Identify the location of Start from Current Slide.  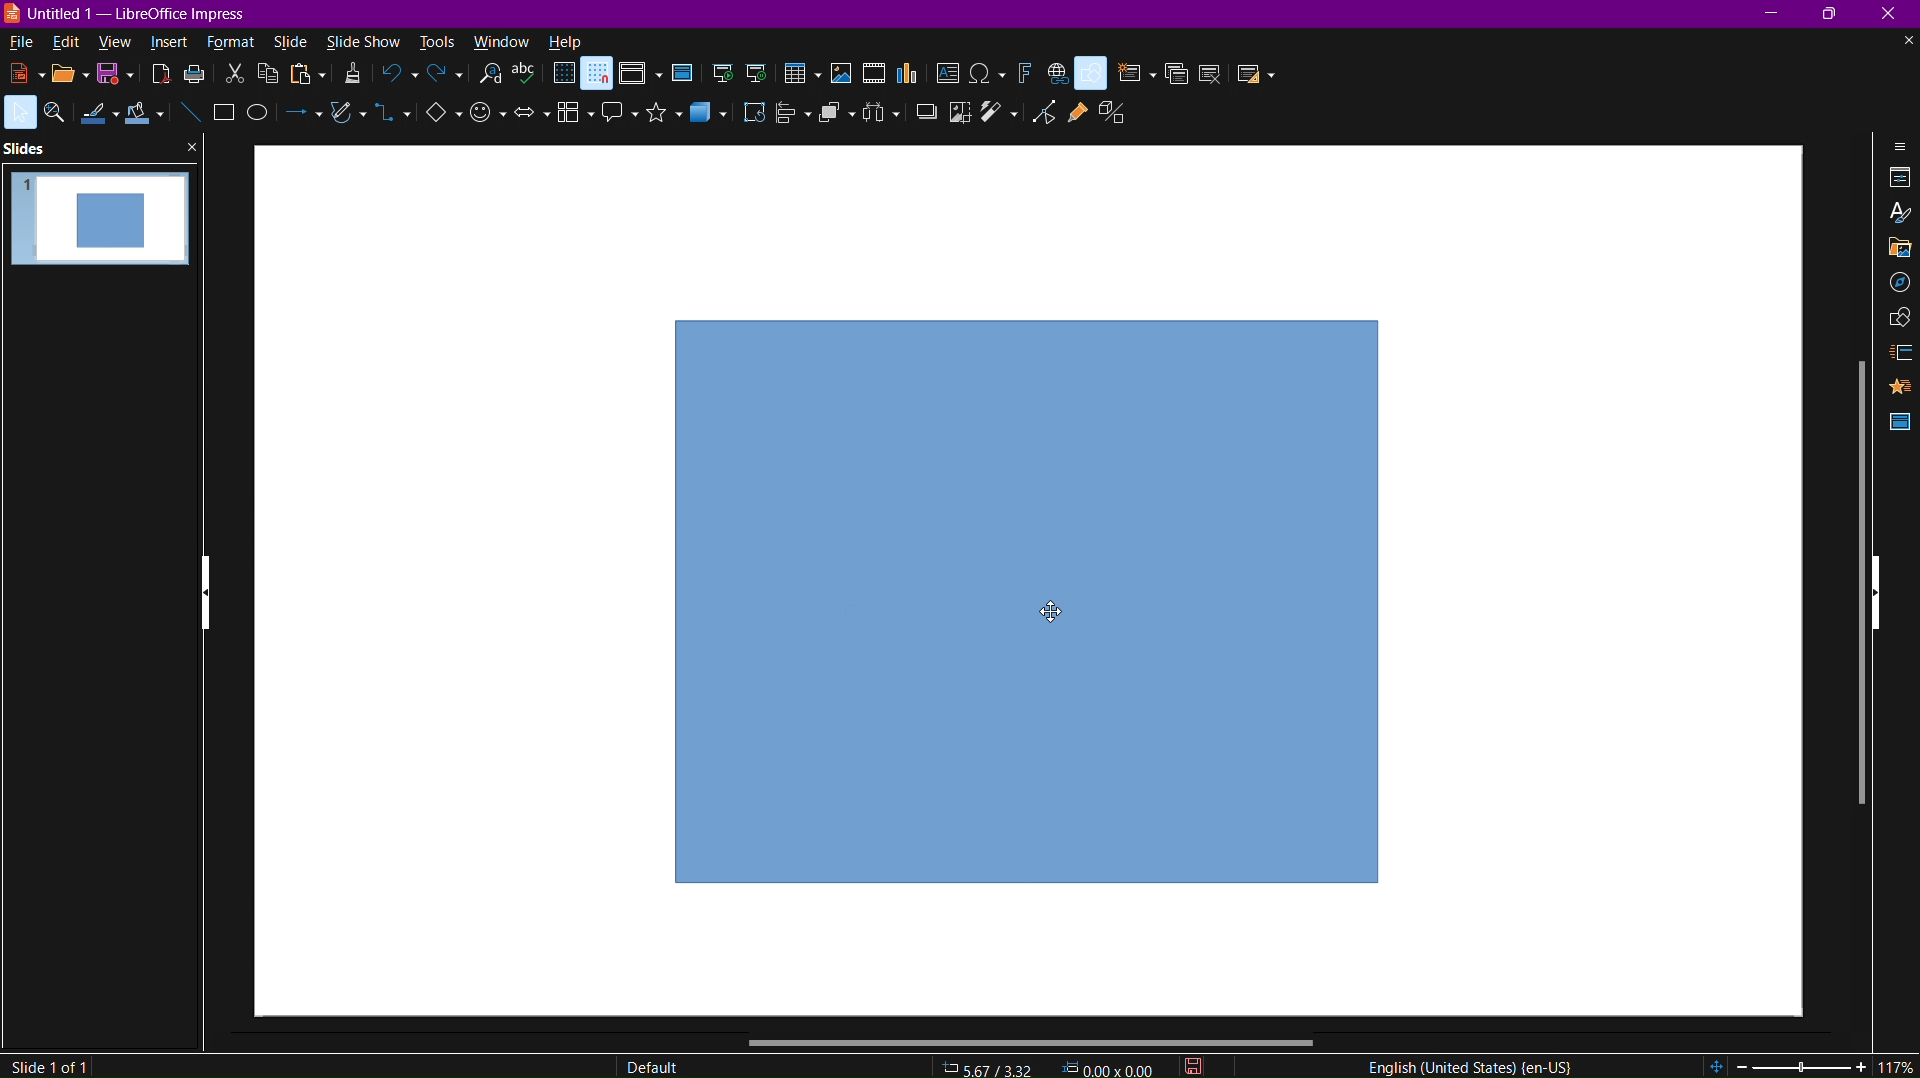
(761, 72).